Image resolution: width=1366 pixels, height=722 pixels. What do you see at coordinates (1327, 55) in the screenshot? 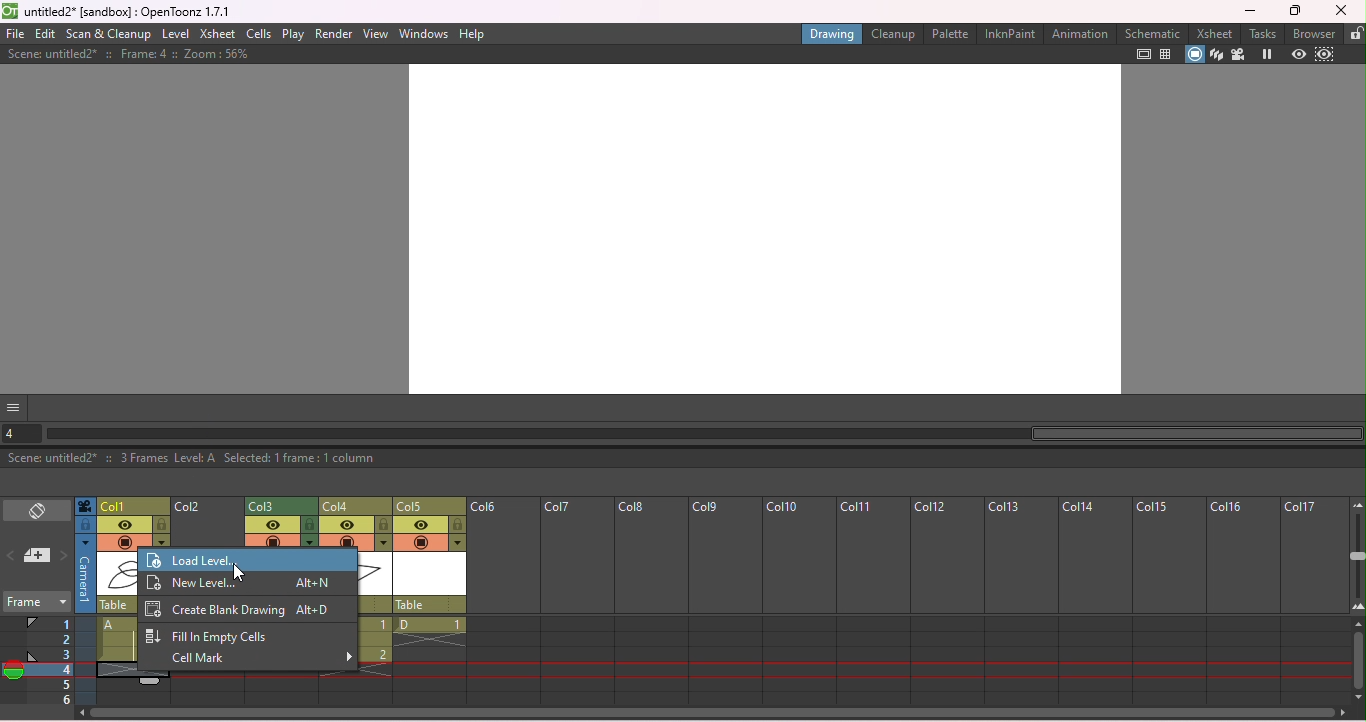
I see `Sub-camera` at bounding box center [1327, 55].